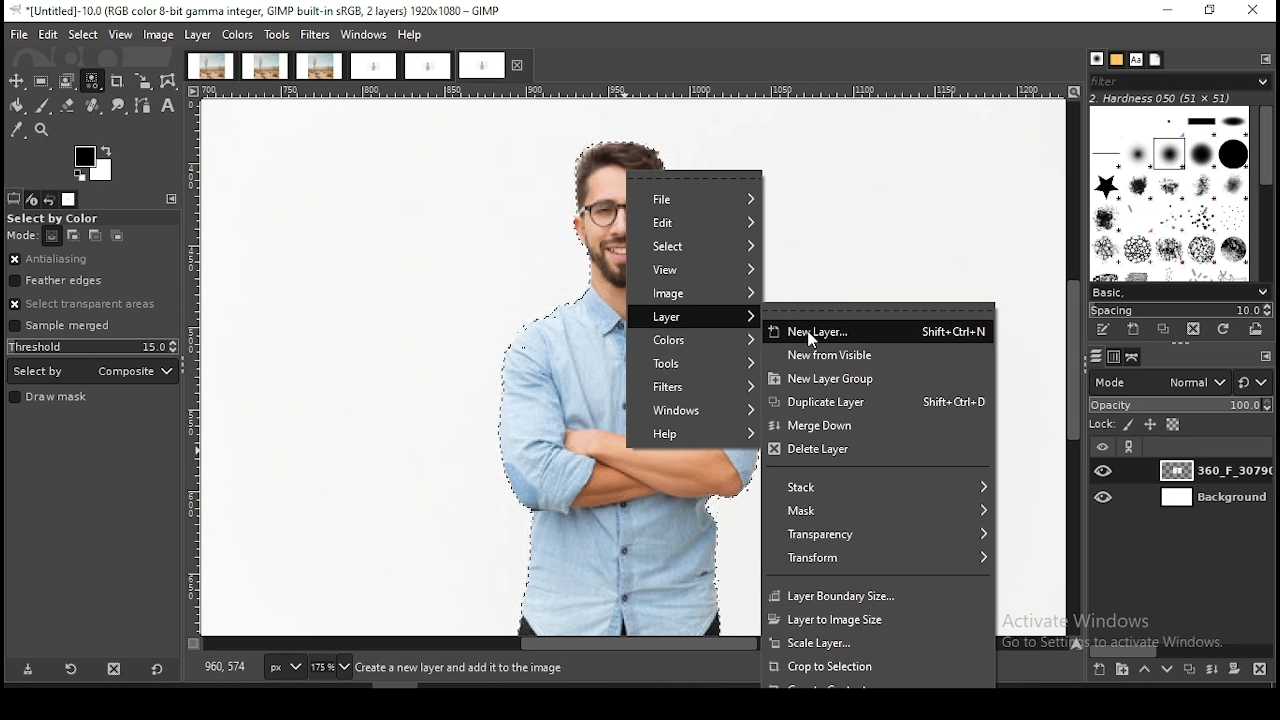 The image size is (1280, 720). Describe the element at coordinates (813, 341) in the screenshot. I see `mouse pointer` at that location.